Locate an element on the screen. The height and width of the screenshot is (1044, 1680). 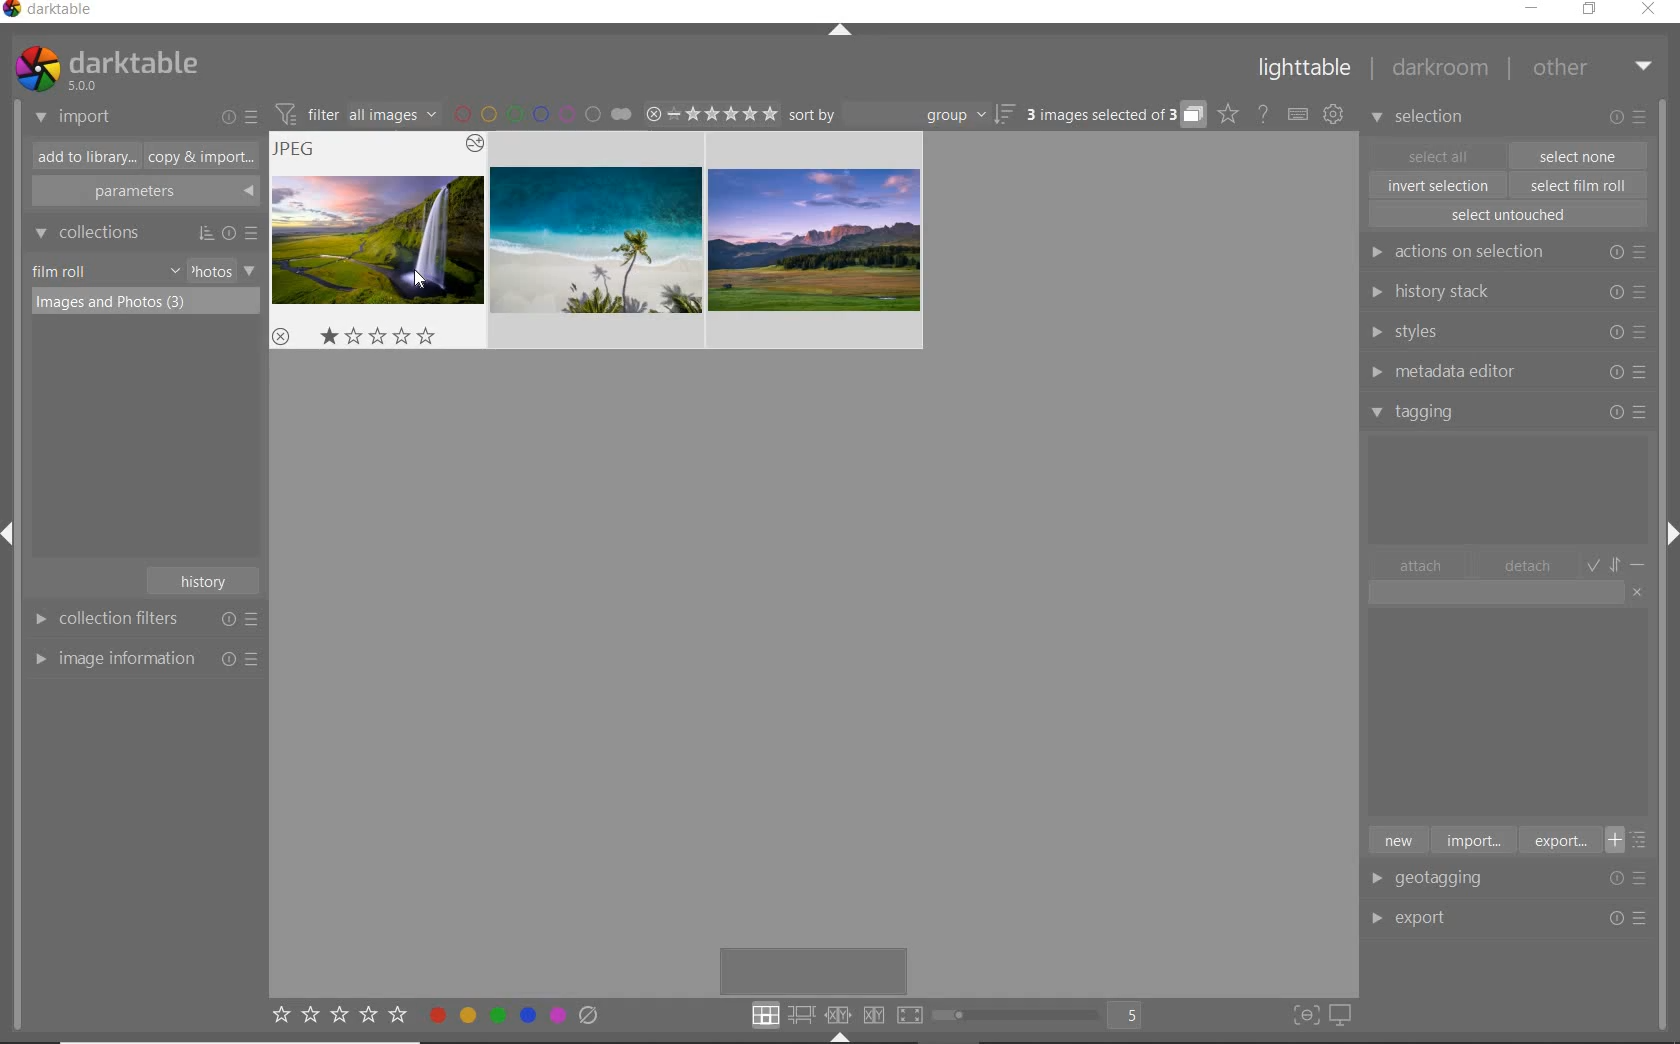
Expand is located at coordinates (16, 538).